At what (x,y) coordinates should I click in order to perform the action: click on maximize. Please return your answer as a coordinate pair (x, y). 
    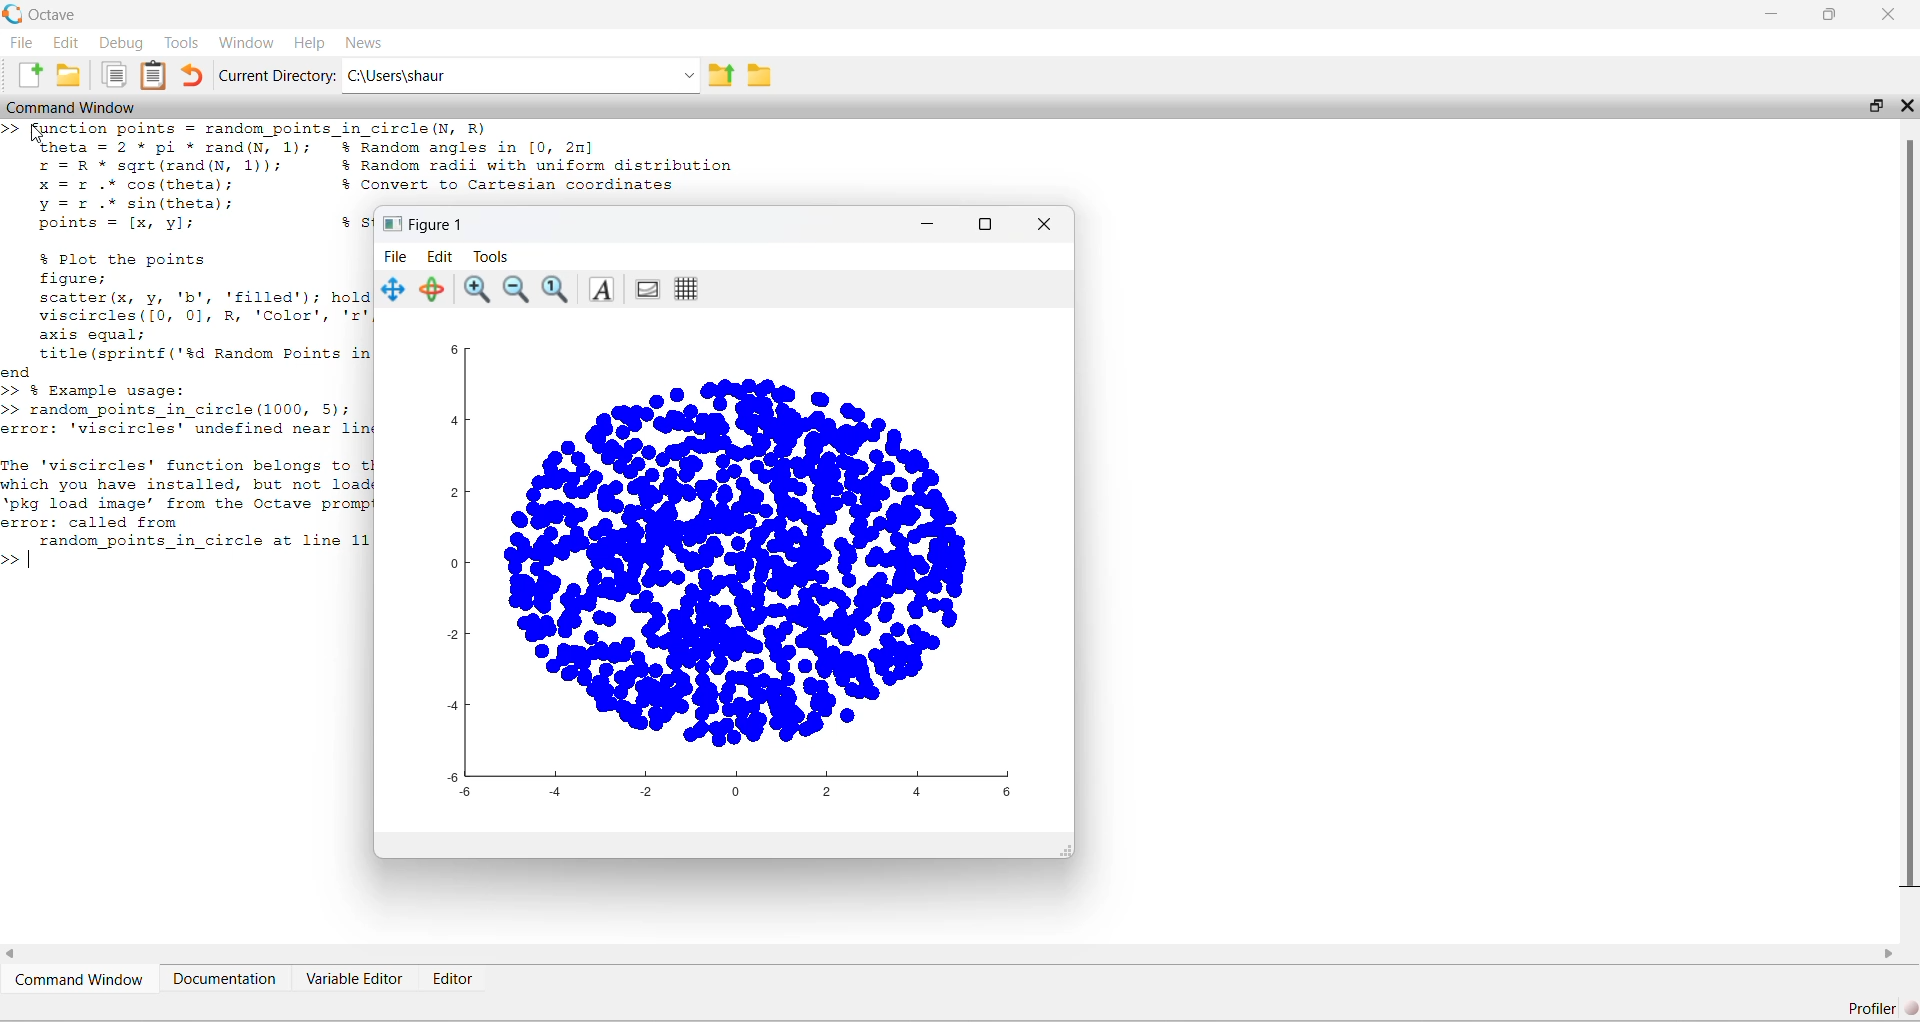
    Looking at the image, I should click on (984, 223).